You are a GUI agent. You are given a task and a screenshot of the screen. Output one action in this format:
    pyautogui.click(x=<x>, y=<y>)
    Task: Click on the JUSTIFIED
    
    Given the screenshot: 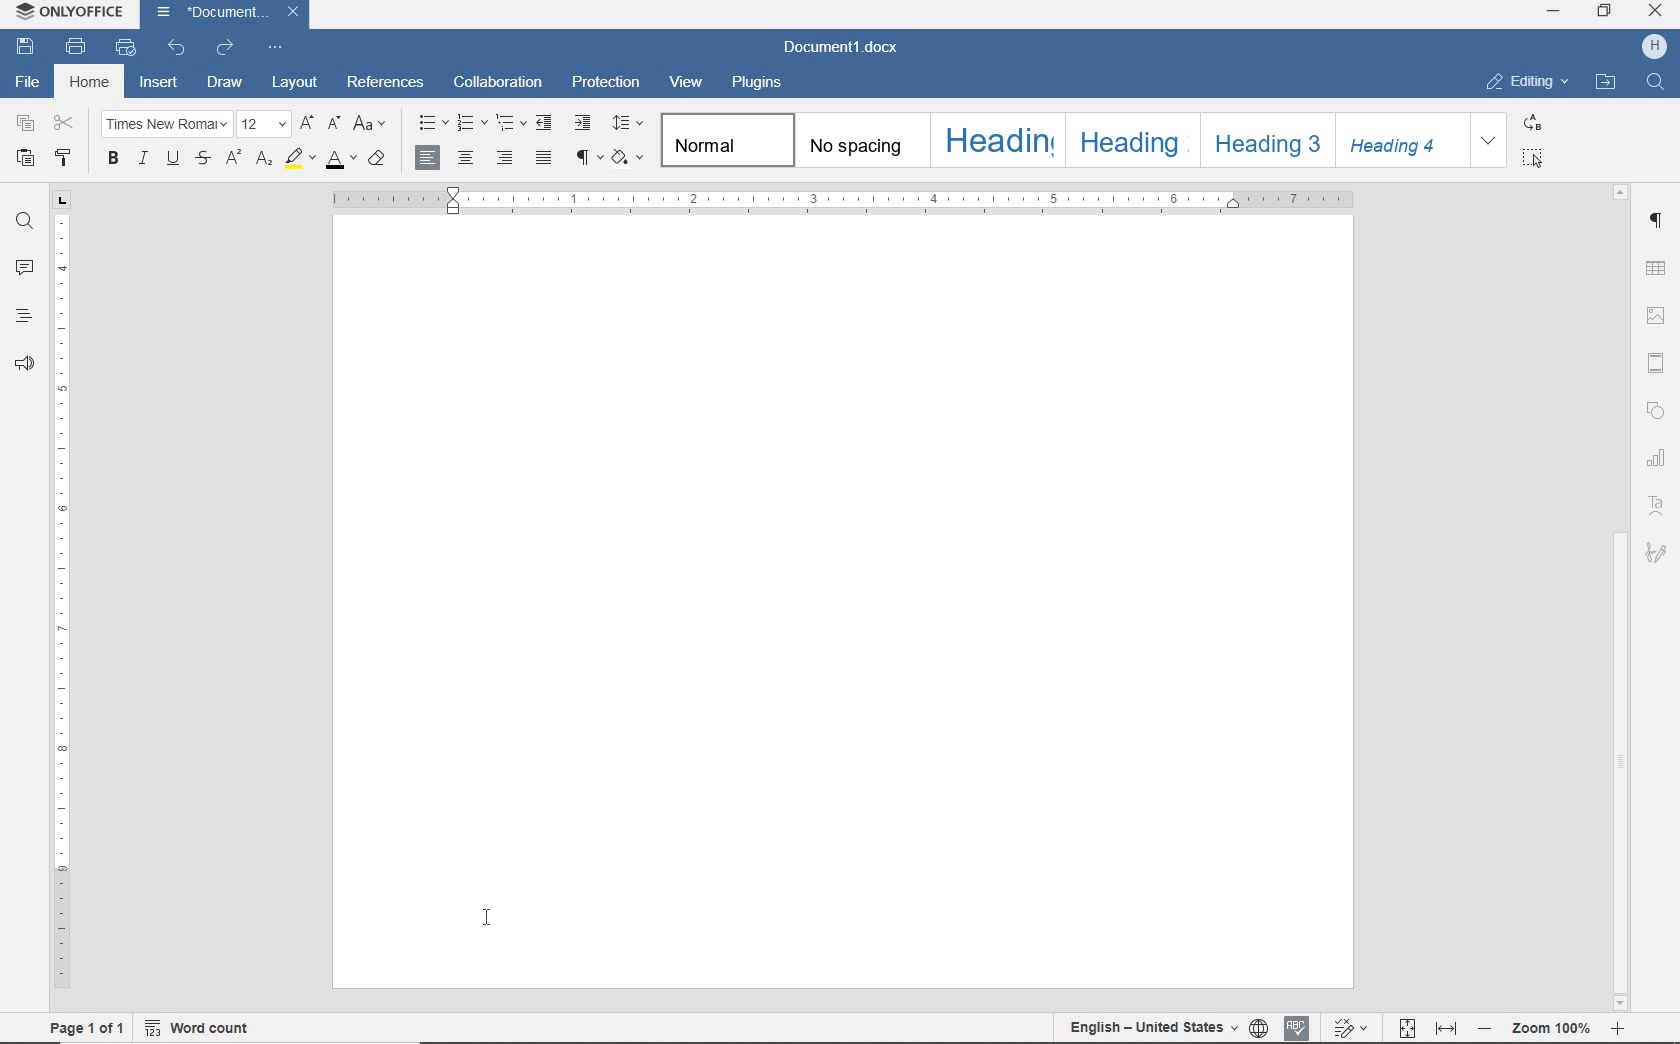 What is the action you would take?
    pyautogui.click(x=542, y=160)
    